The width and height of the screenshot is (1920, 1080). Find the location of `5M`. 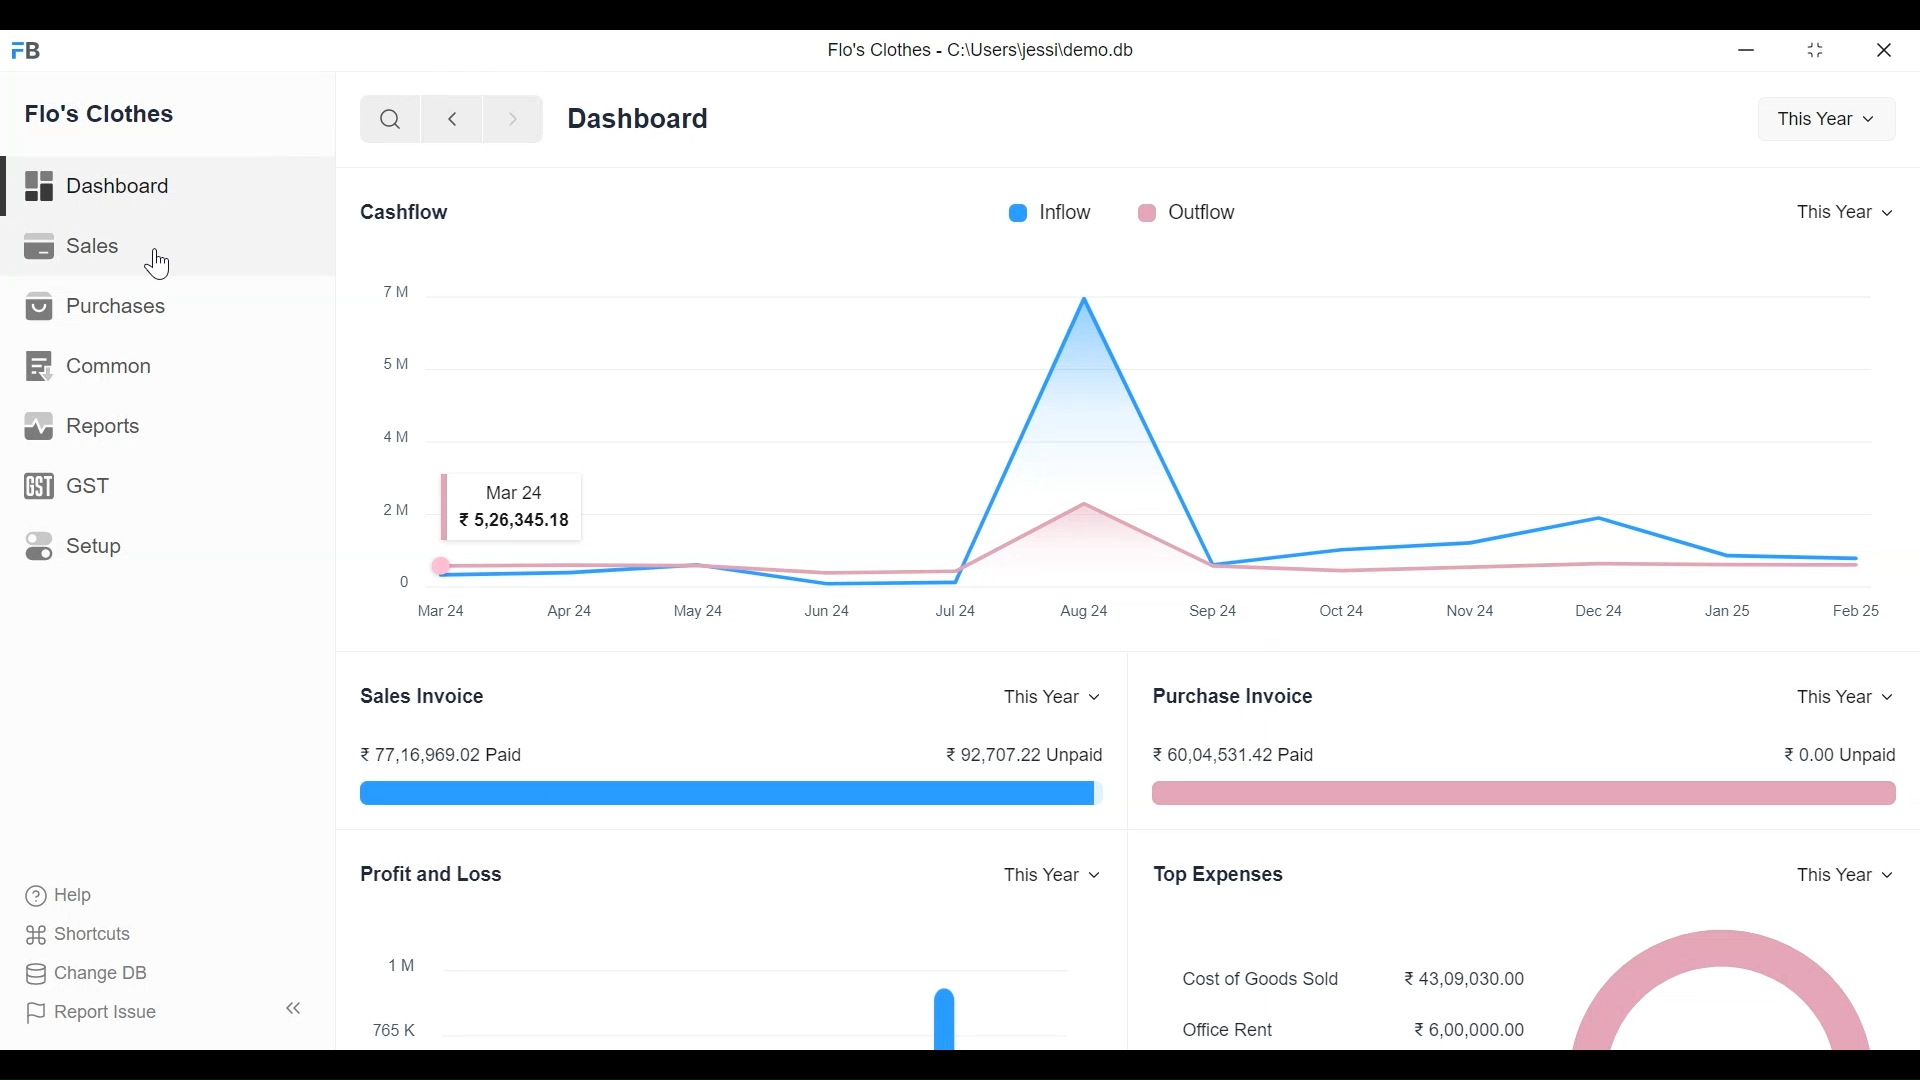

5M is located at coordinates (396, 362).